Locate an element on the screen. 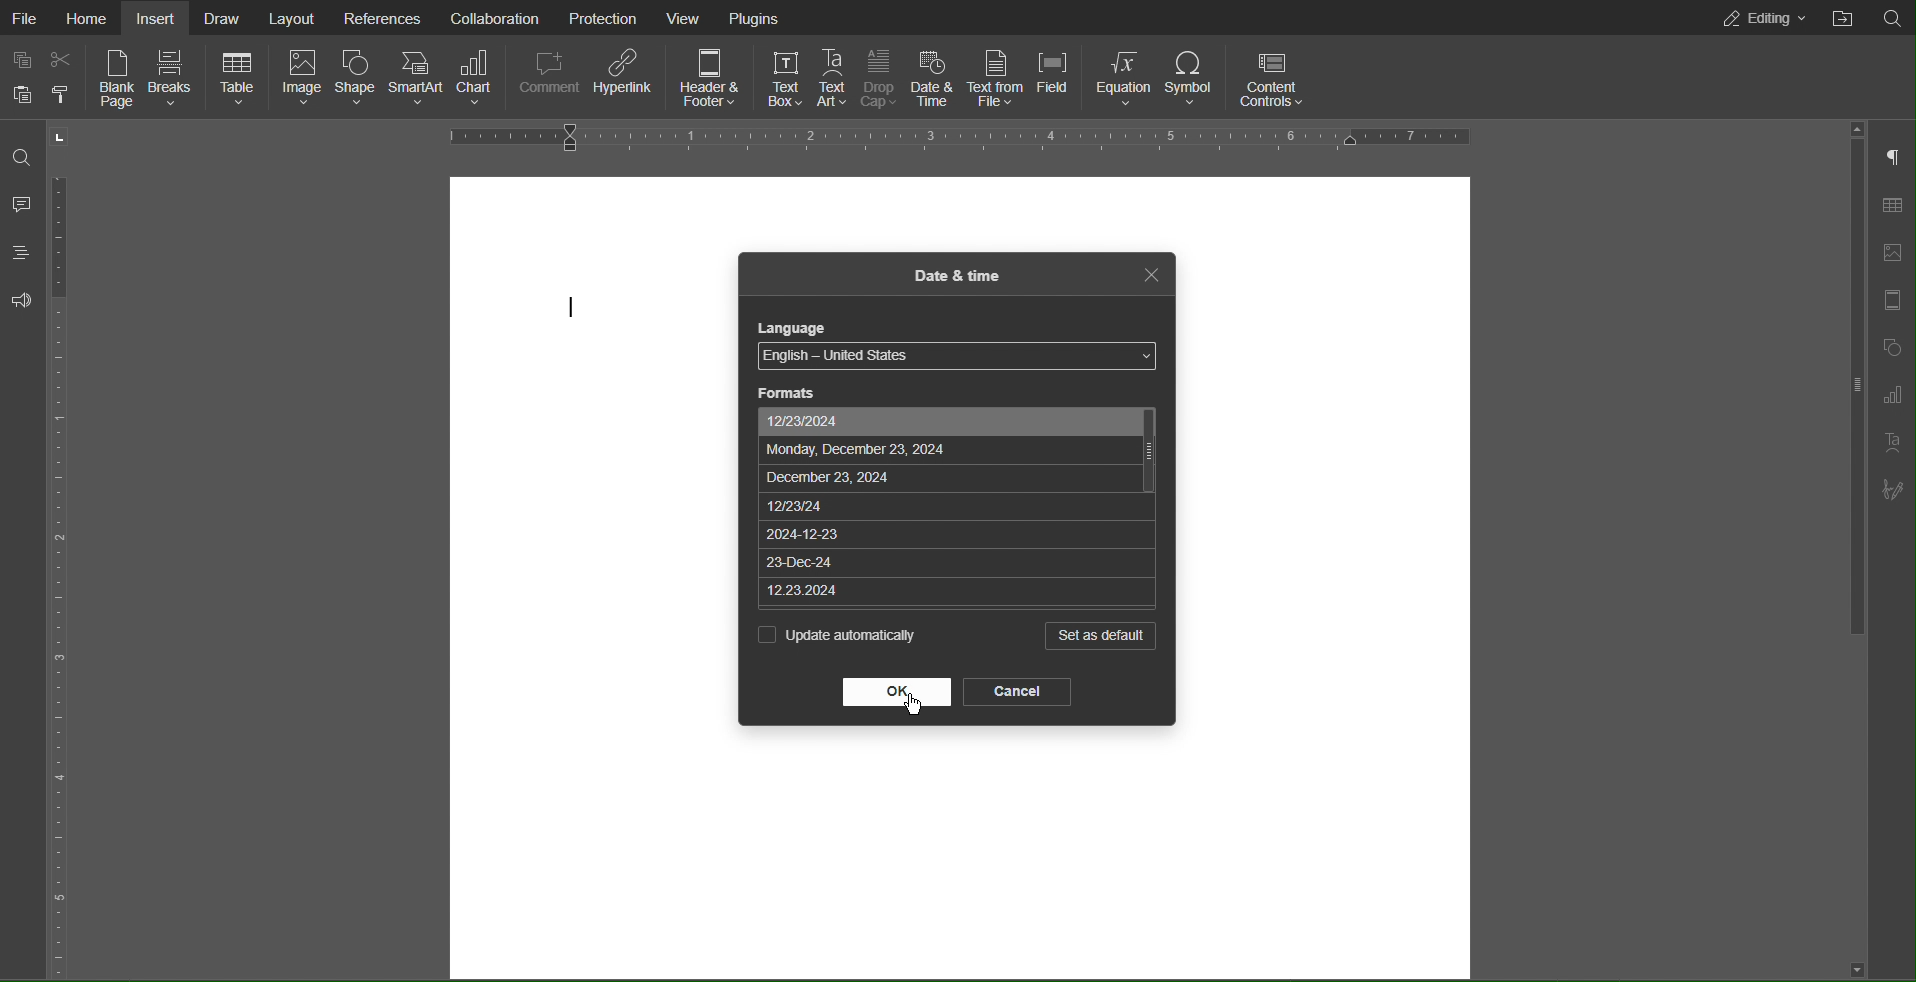  Shape is located at coordinates (355, 79).